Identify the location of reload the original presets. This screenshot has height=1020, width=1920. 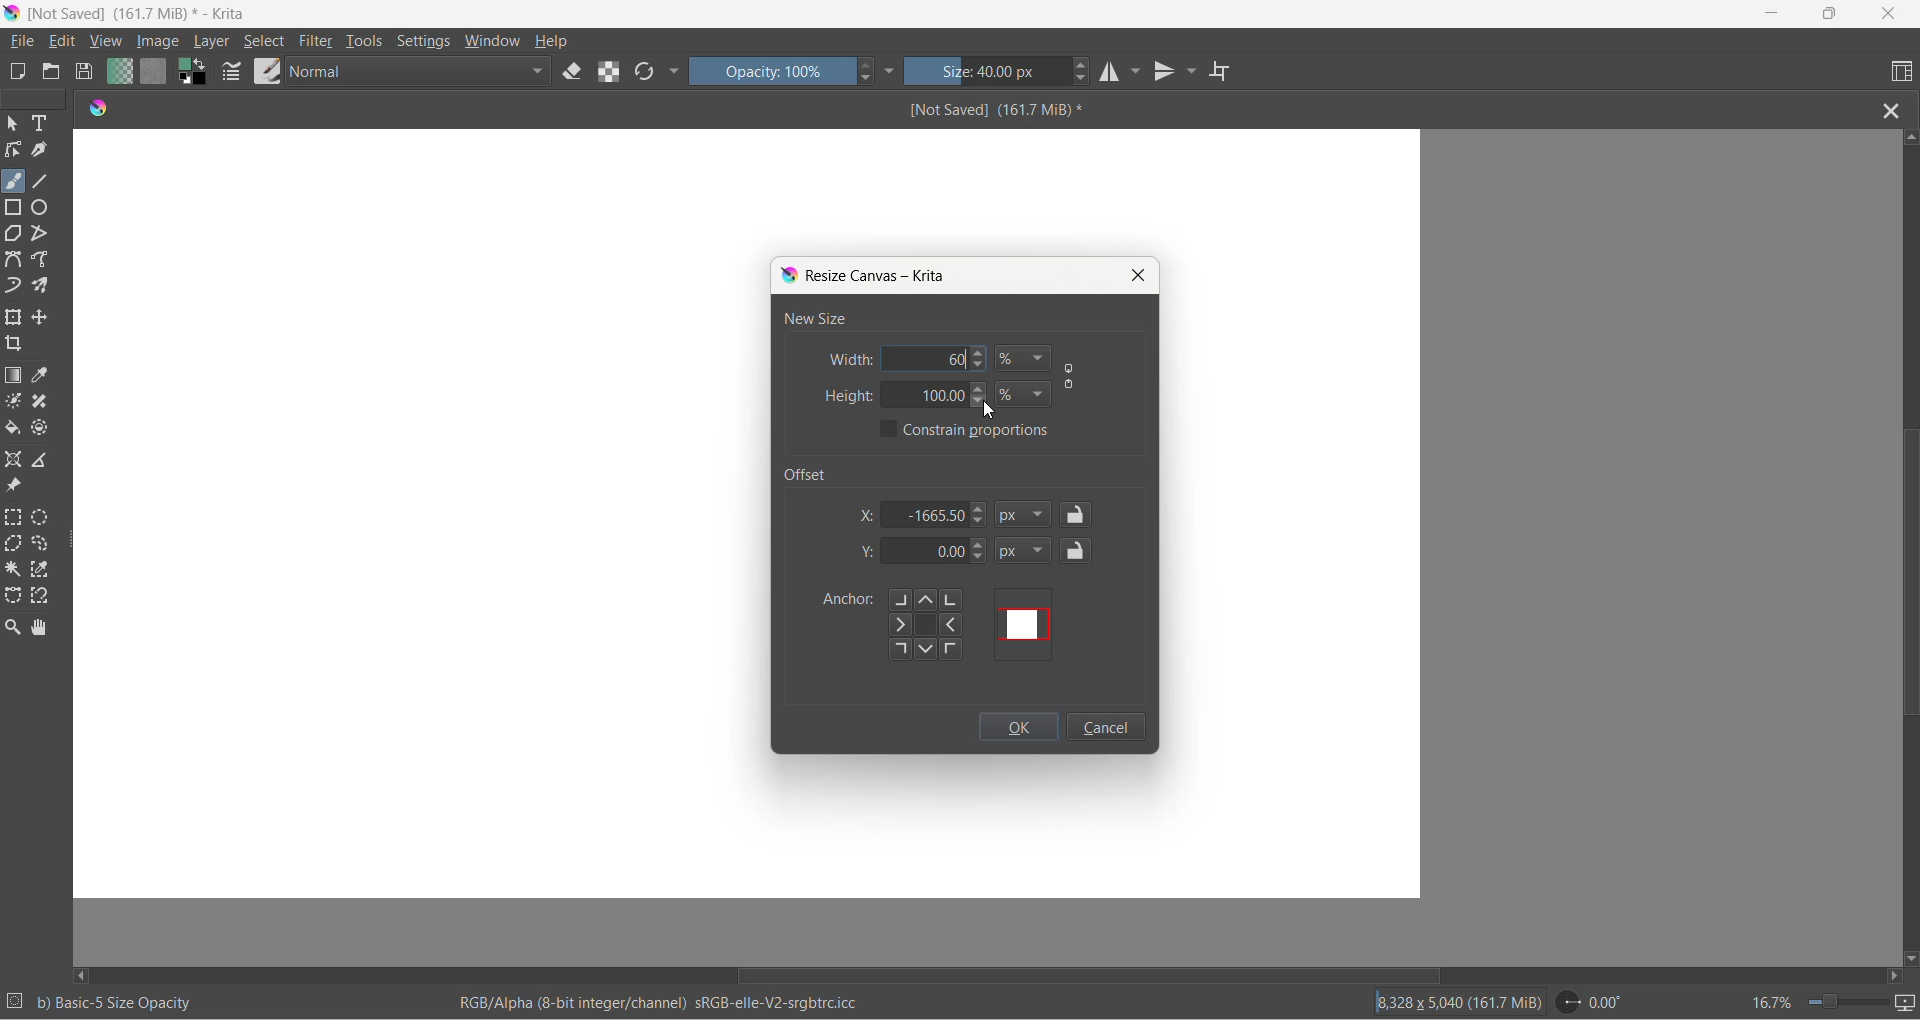
(647, 74).